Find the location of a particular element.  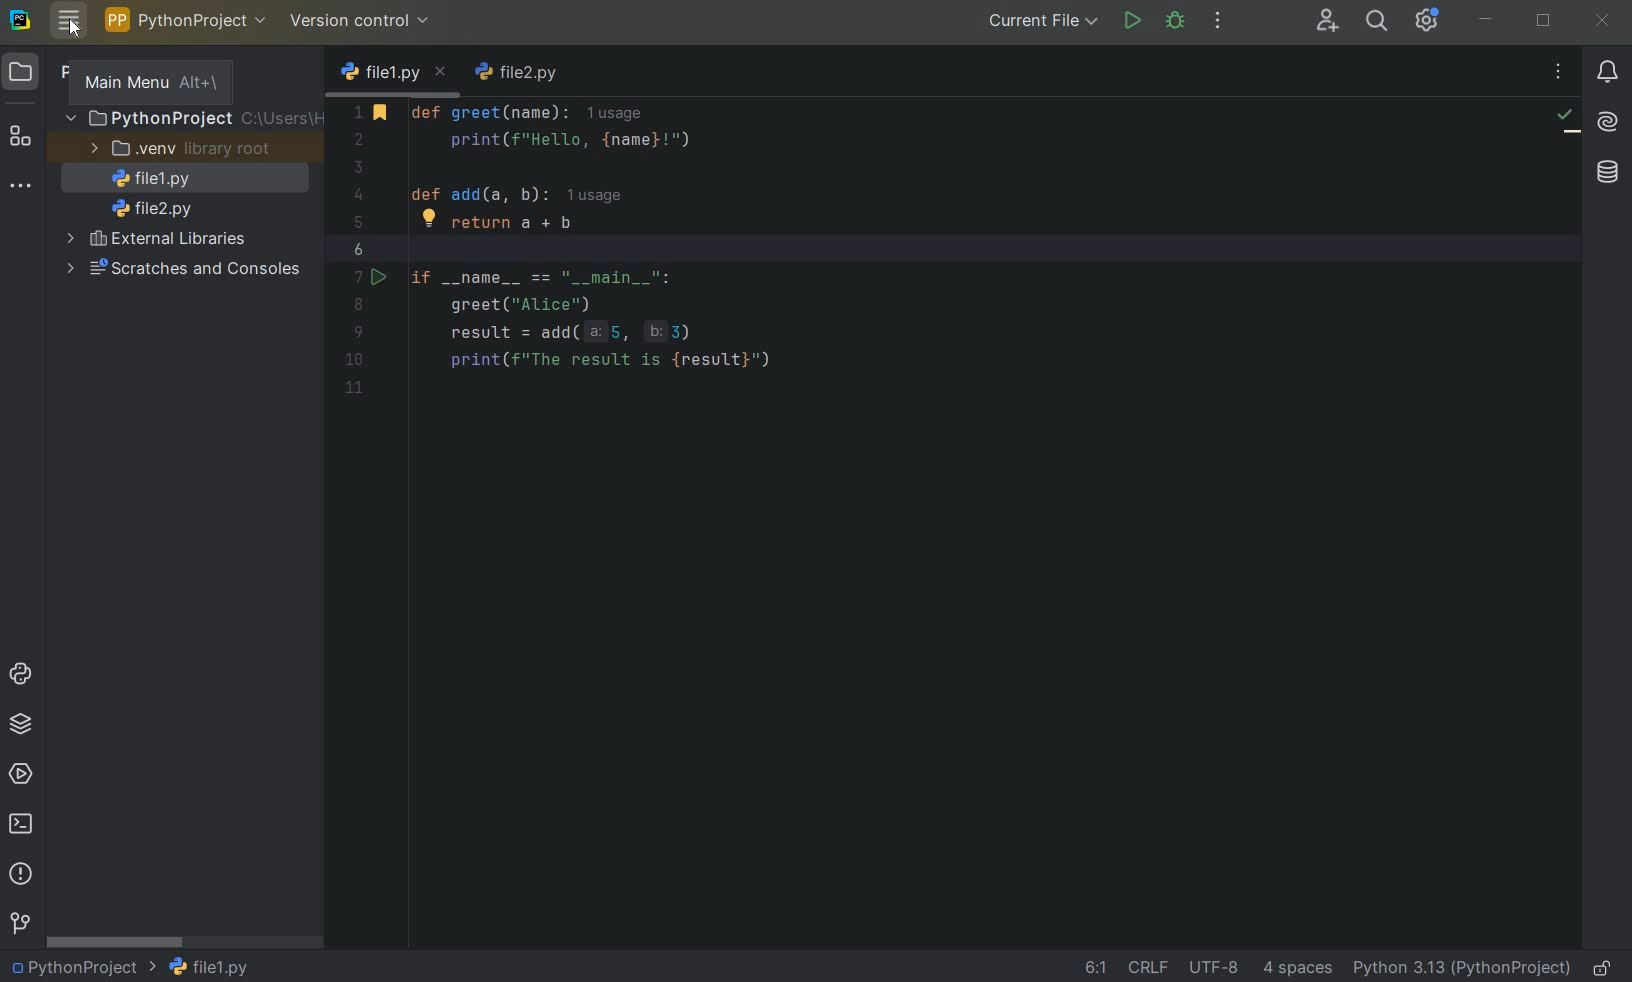

structure is located at coordinates (20, 139).